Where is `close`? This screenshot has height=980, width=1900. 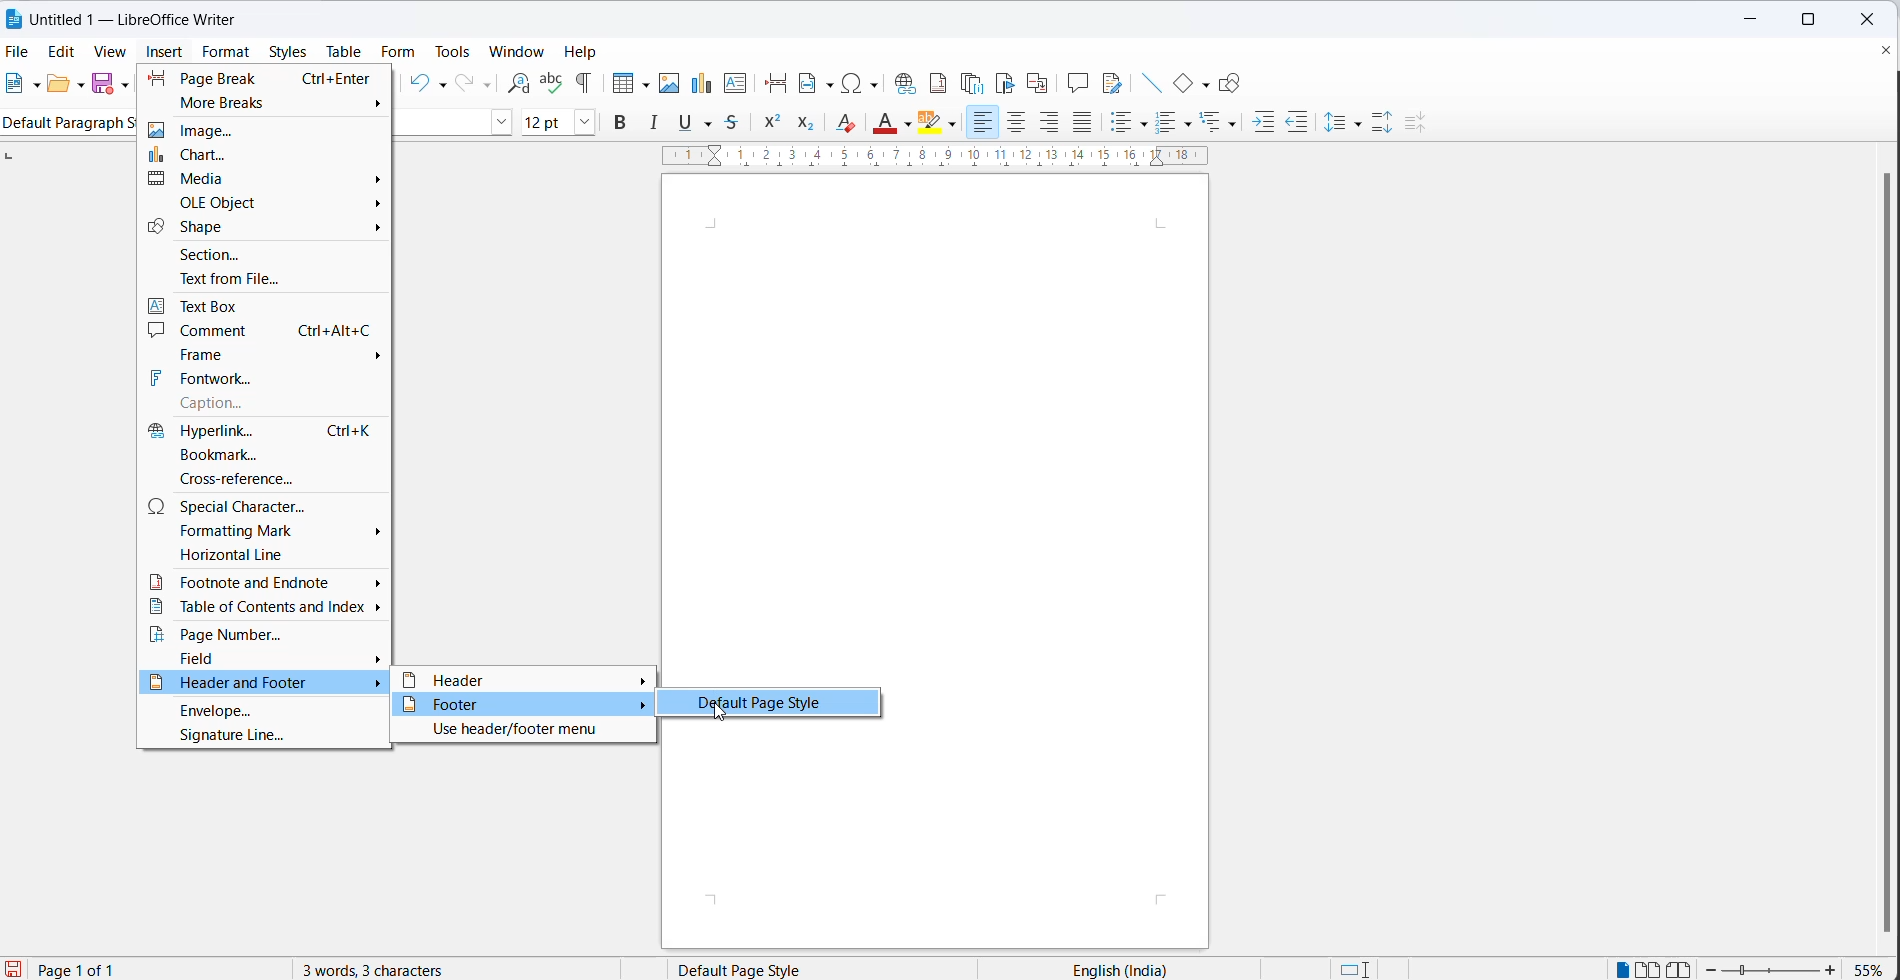 close is located at coordinates (1876, 50).